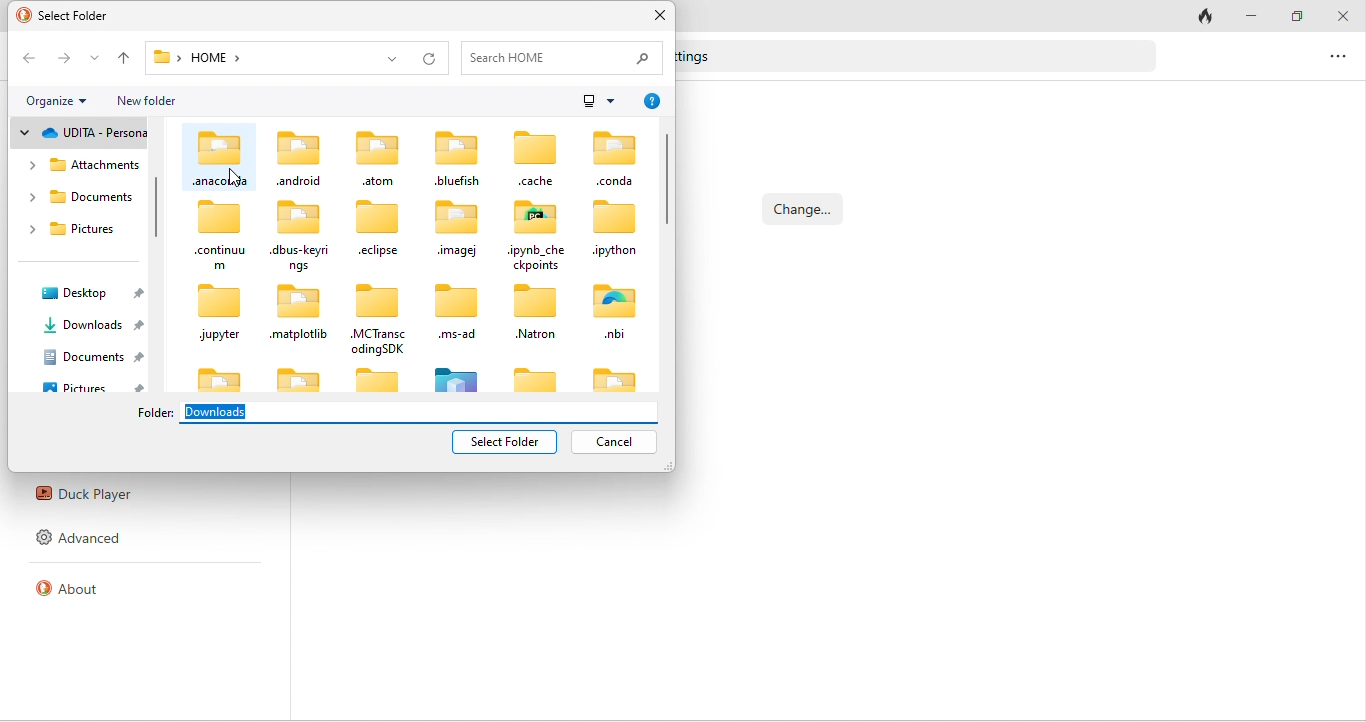 This screenshot has height=722, width=1366. Describe the element at coordinates (1202, 18) in the screenshot. I see `track tab` at that location.